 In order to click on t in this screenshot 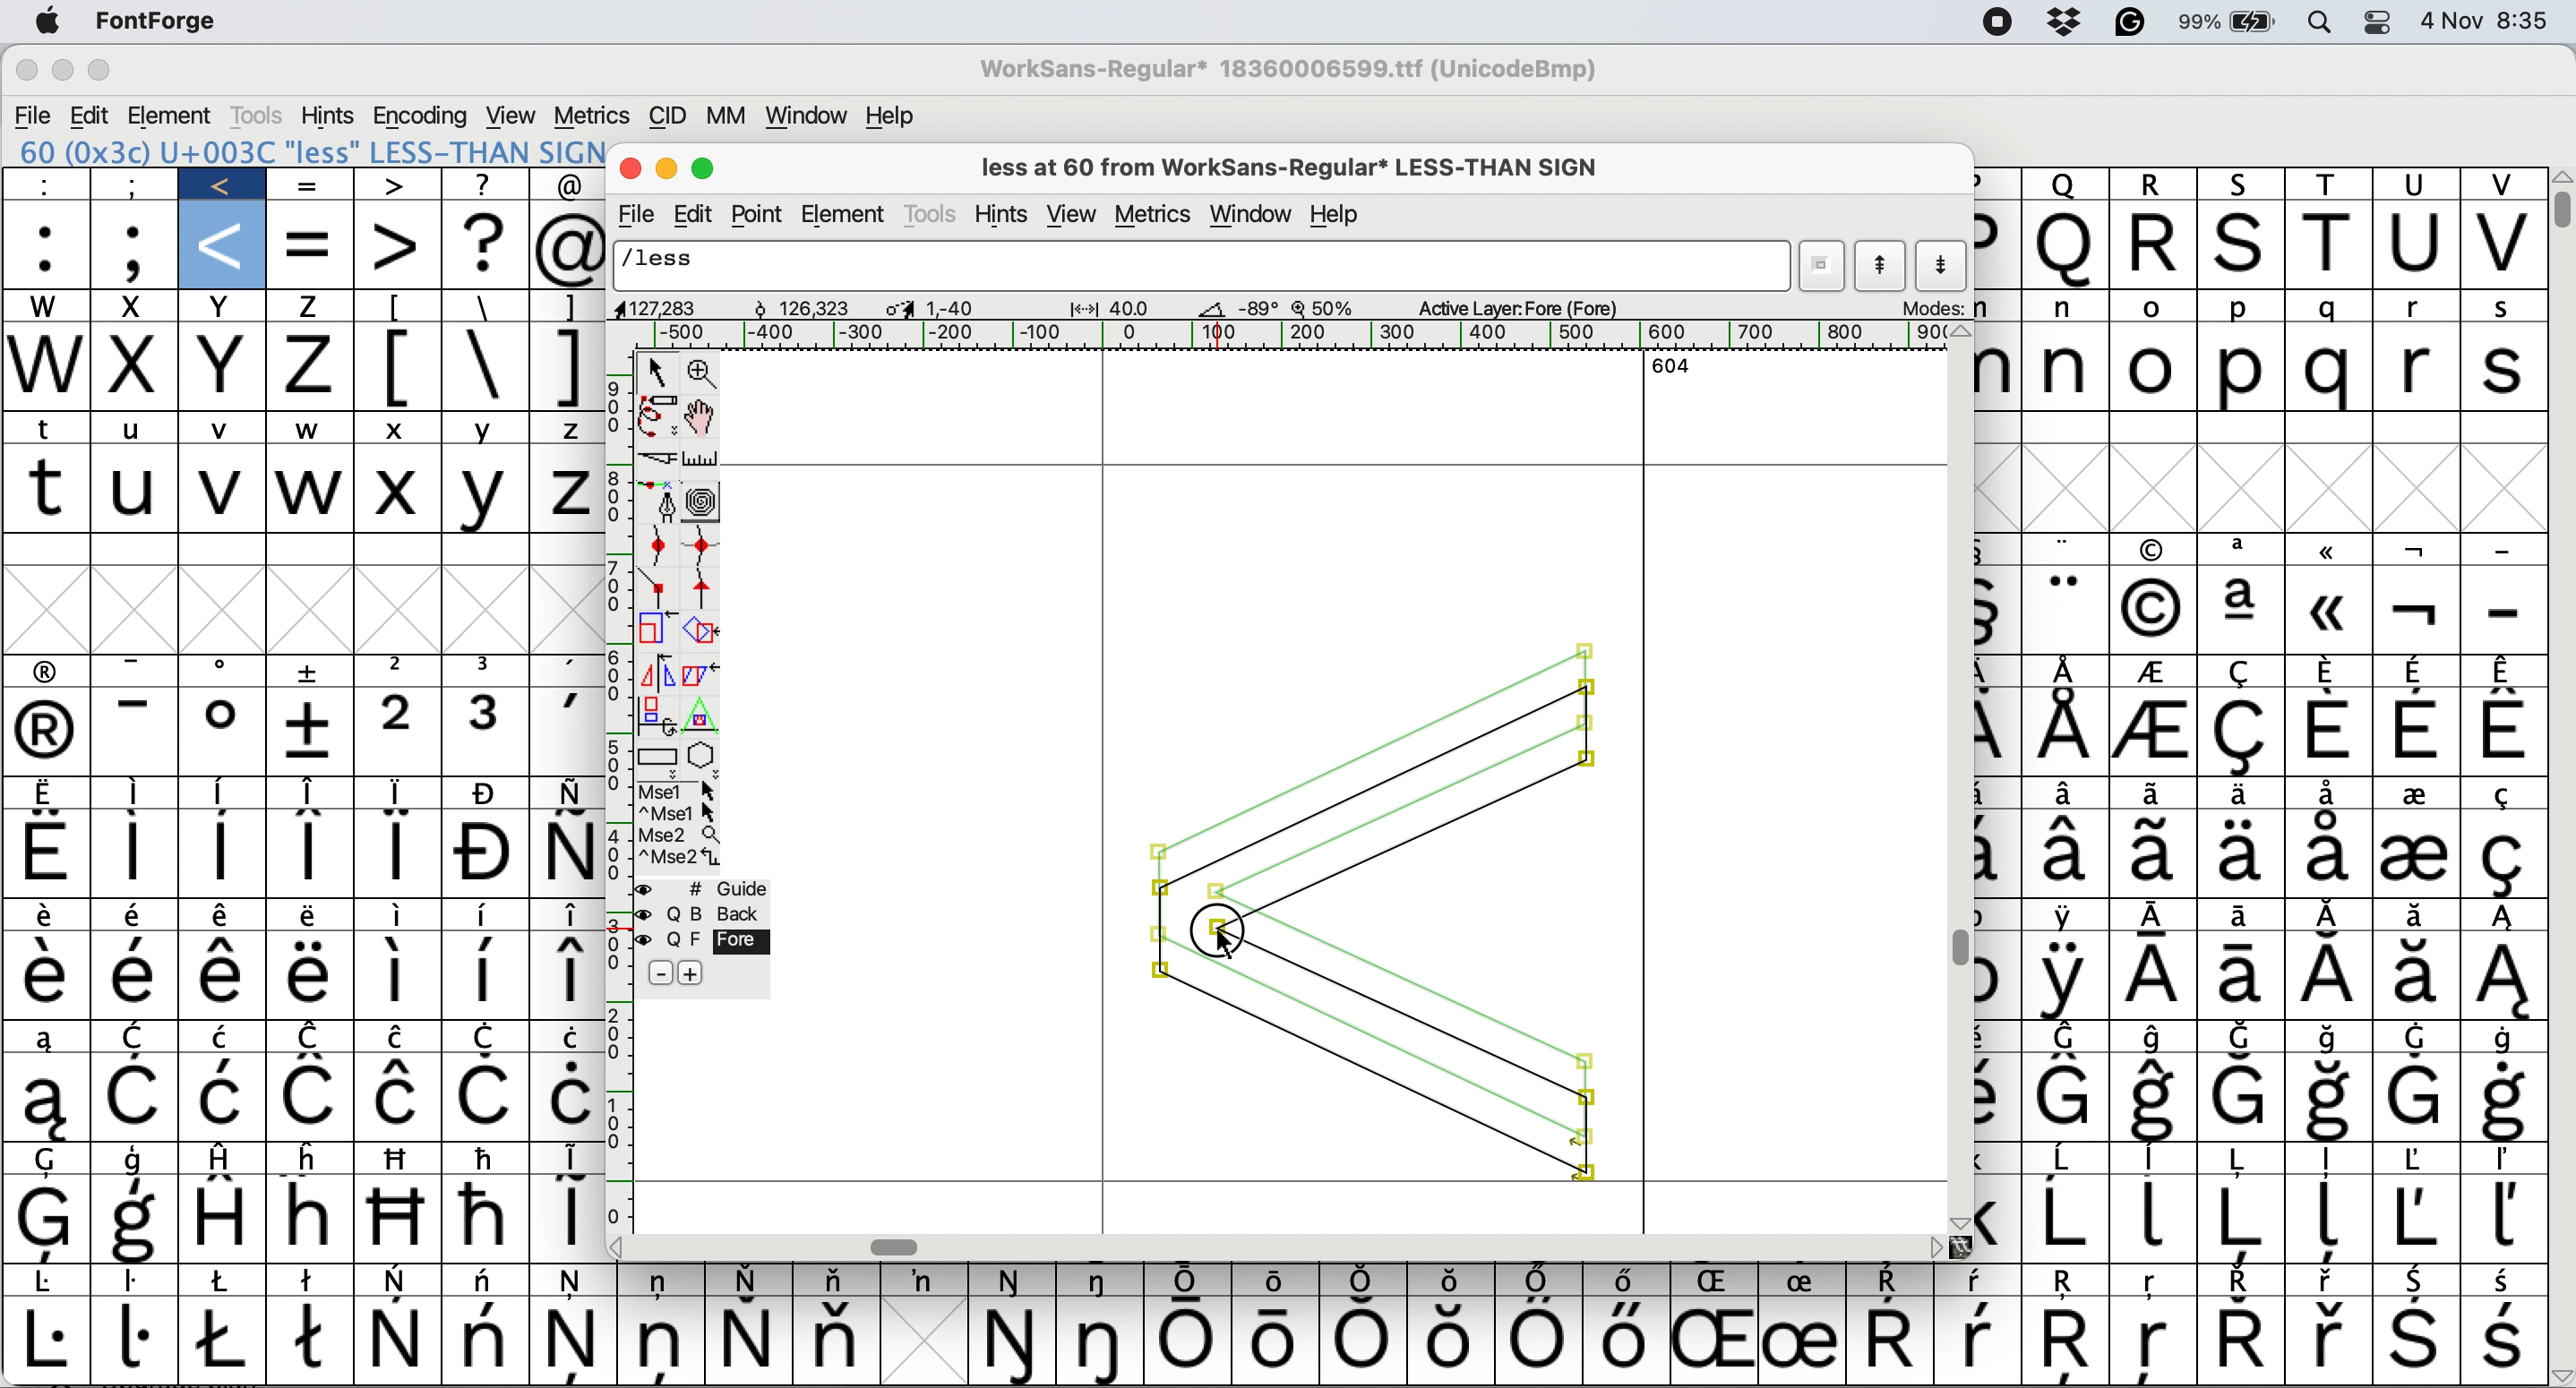, I will do `click(54, 430)`.